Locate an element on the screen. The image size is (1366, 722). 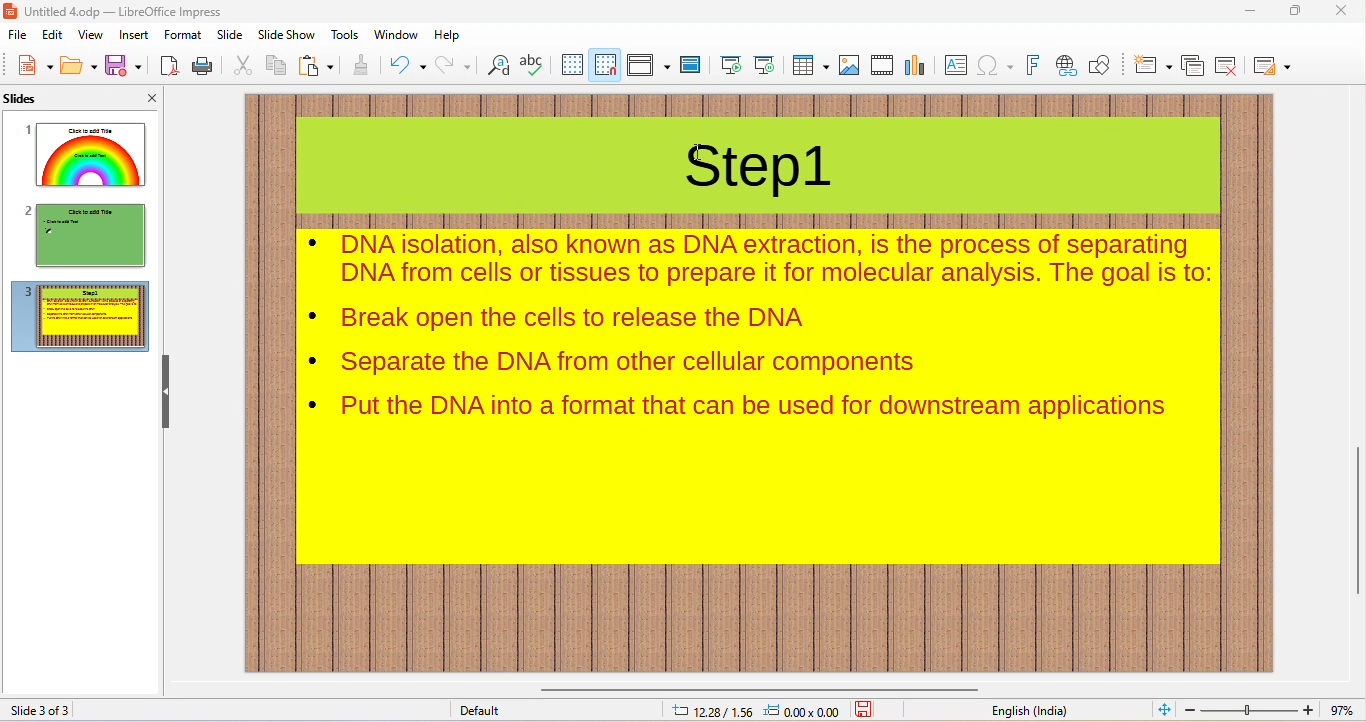
minimize is located at coordinates (1254, 14).